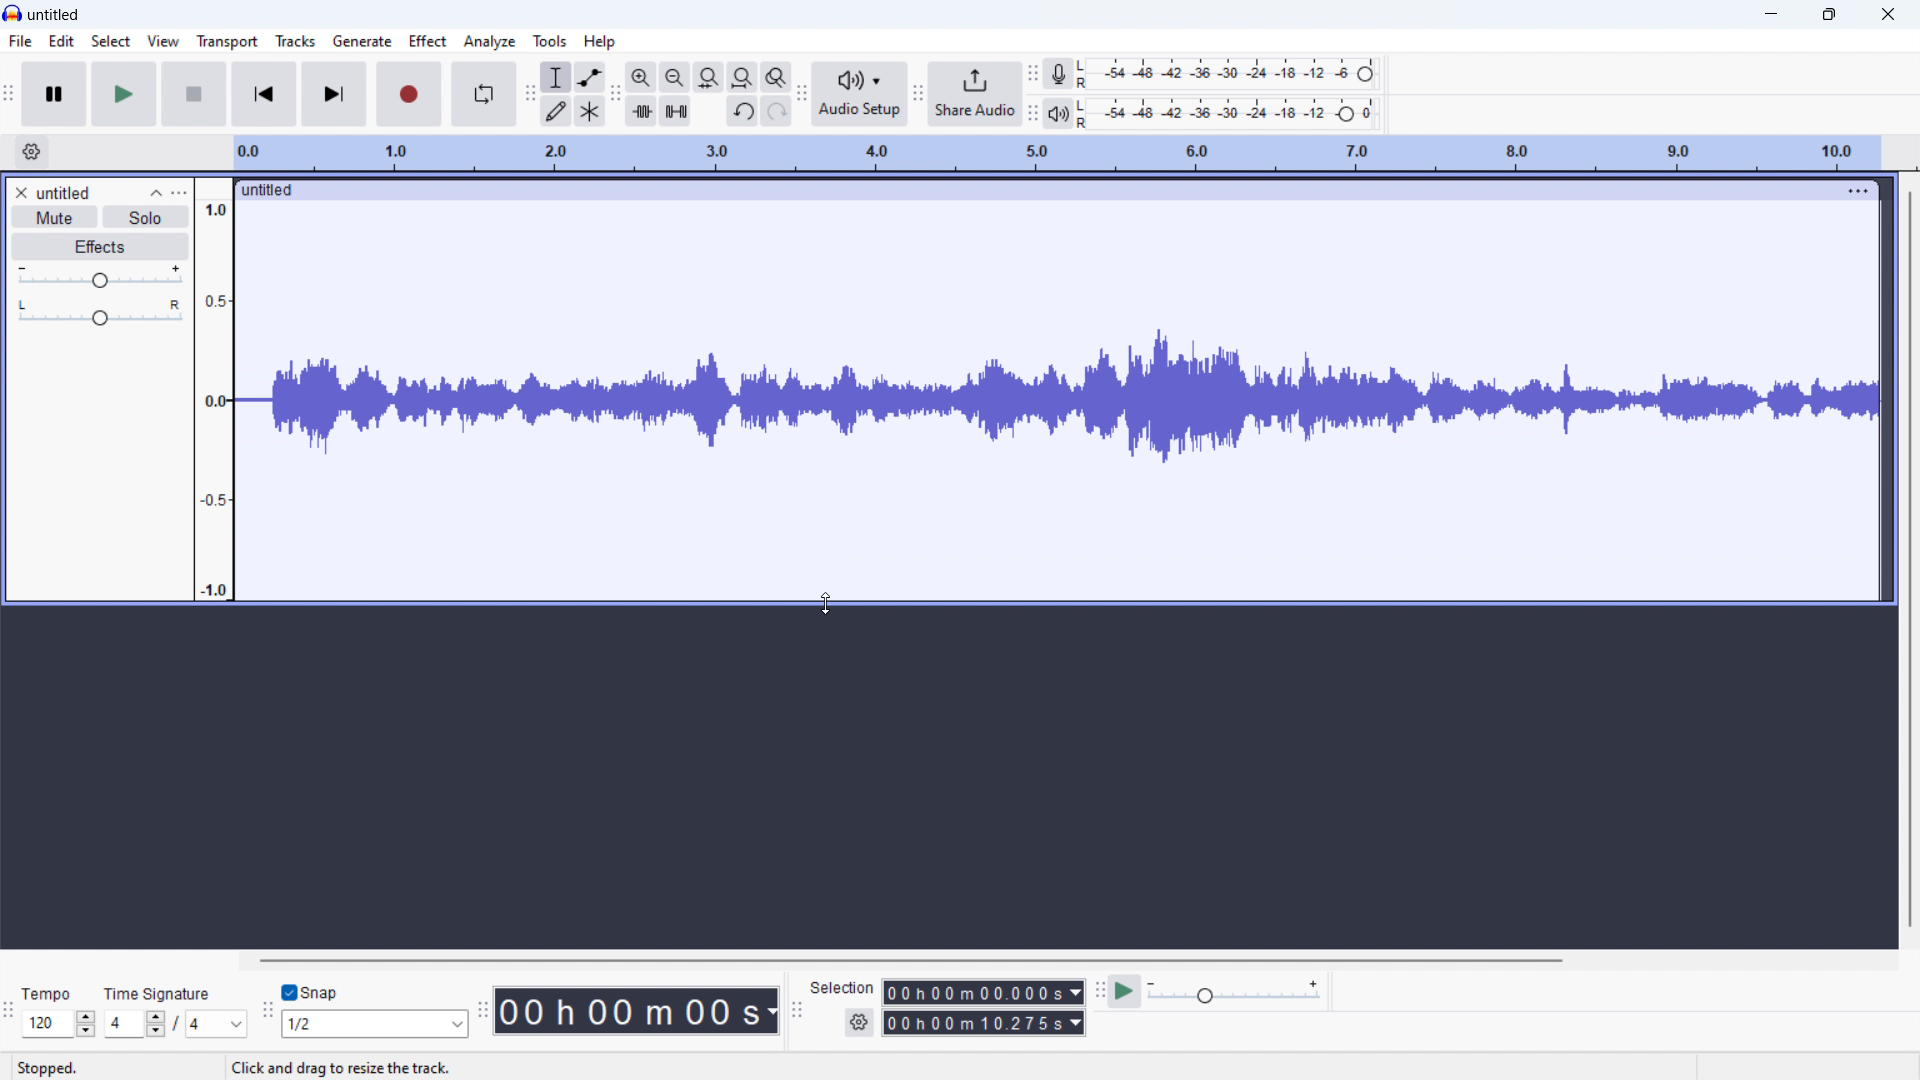 This screenshot has width=1920, height=1080. I want to click on undo, so click(742, 112).